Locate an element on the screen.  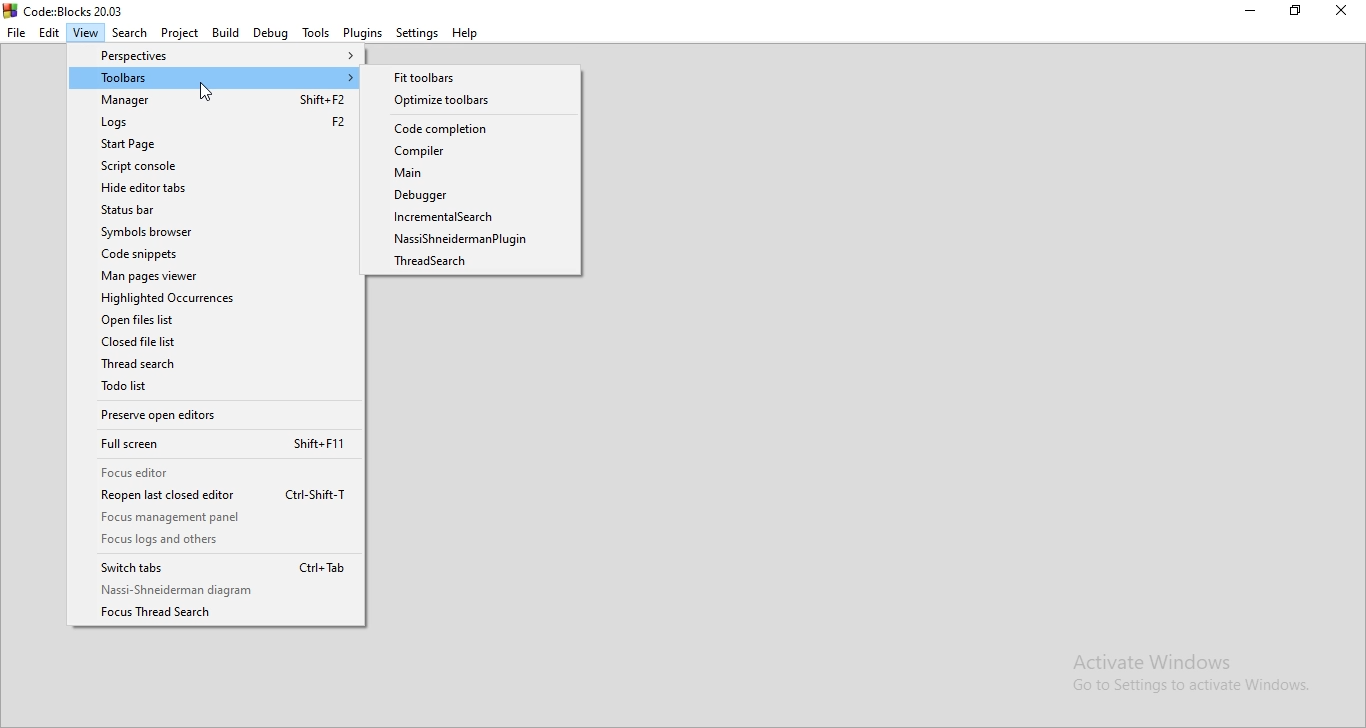
Activate Windows is located at coordinates (1187, 677).